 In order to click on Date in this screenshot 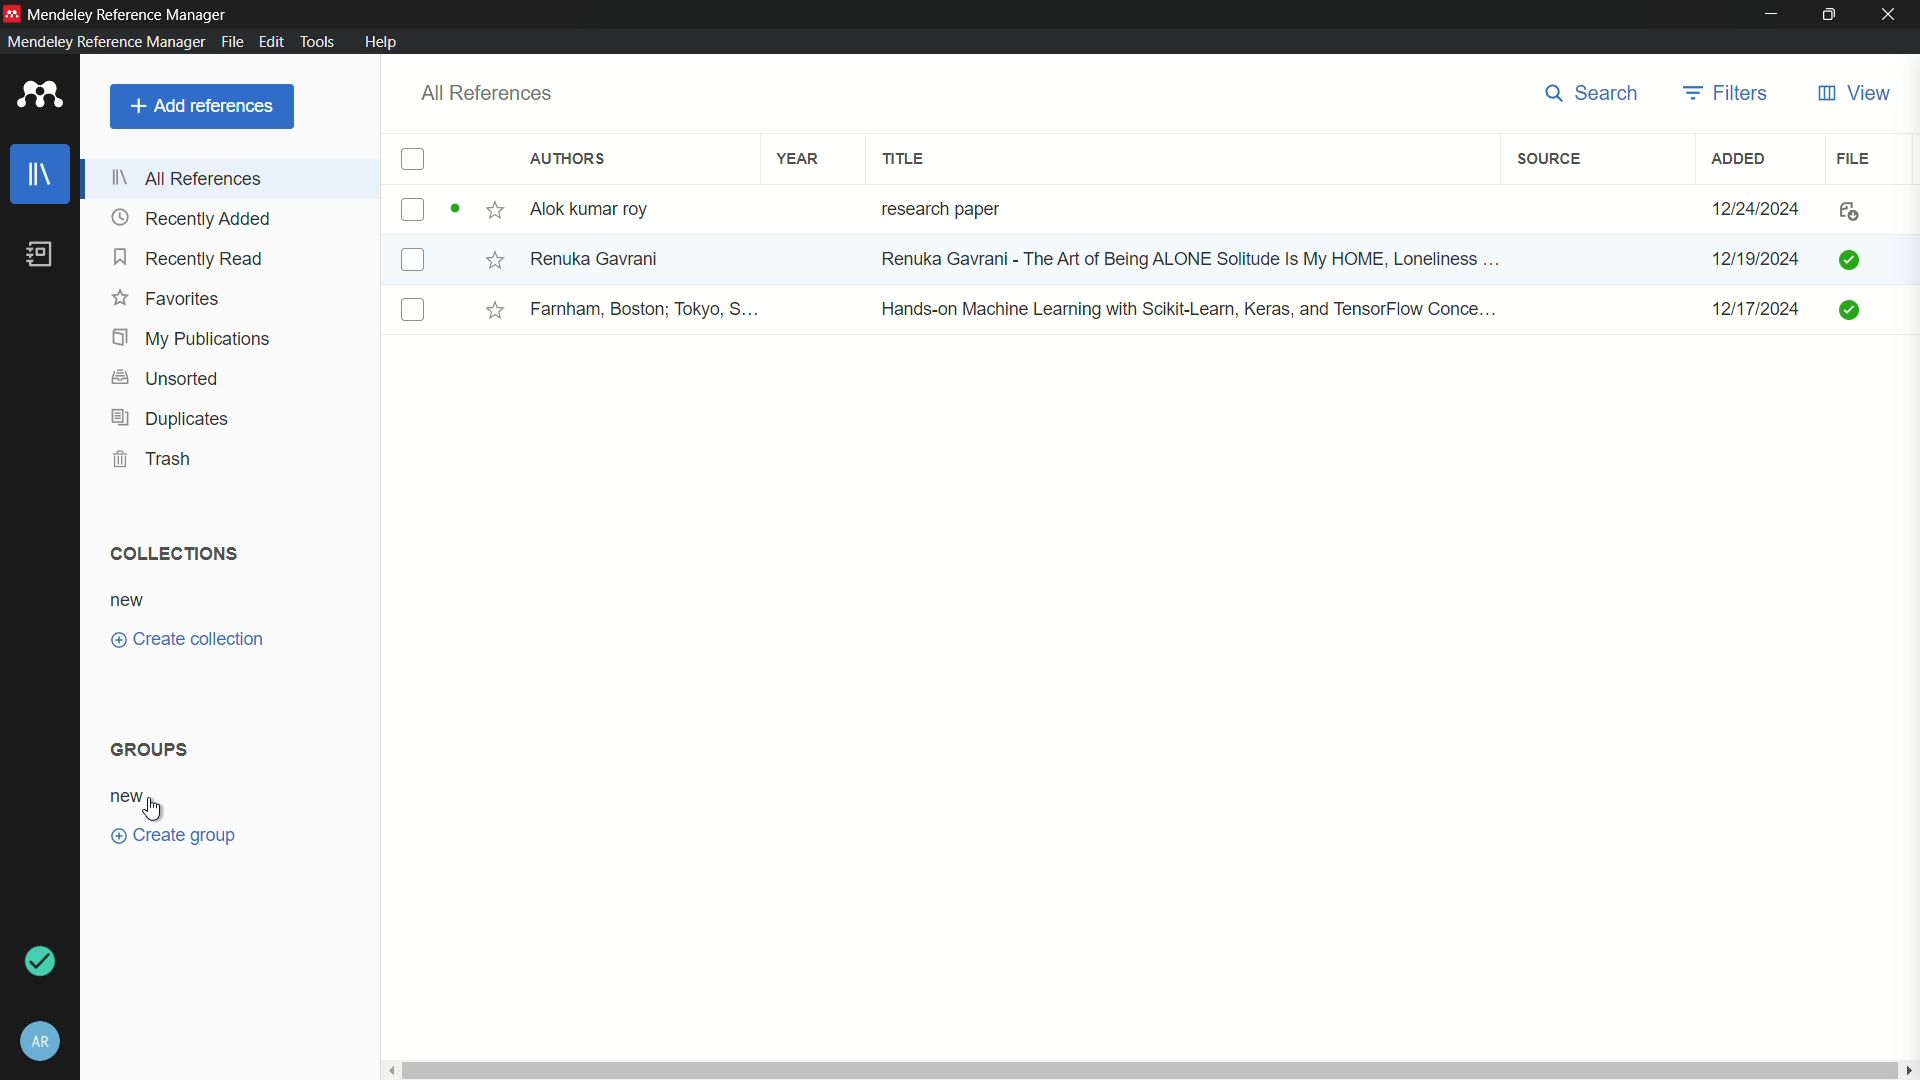, I will do `click(1753, 260)`.